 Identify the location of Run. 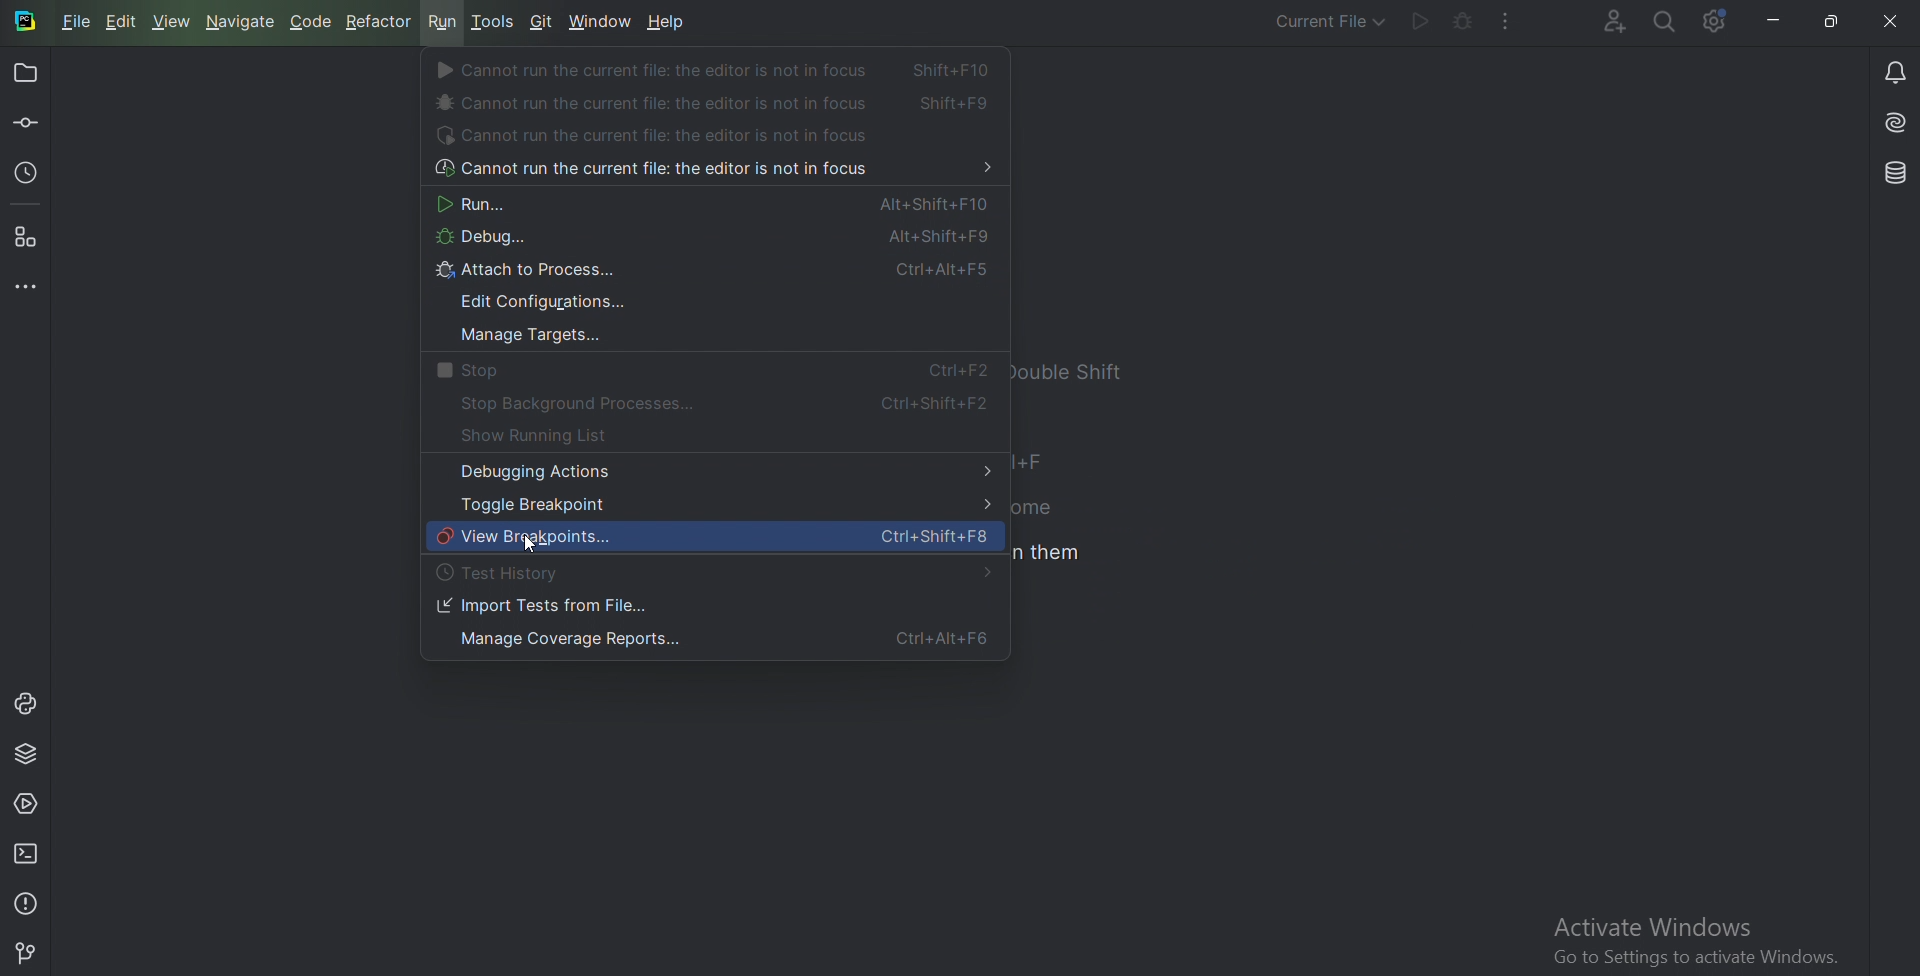
(442, 22).